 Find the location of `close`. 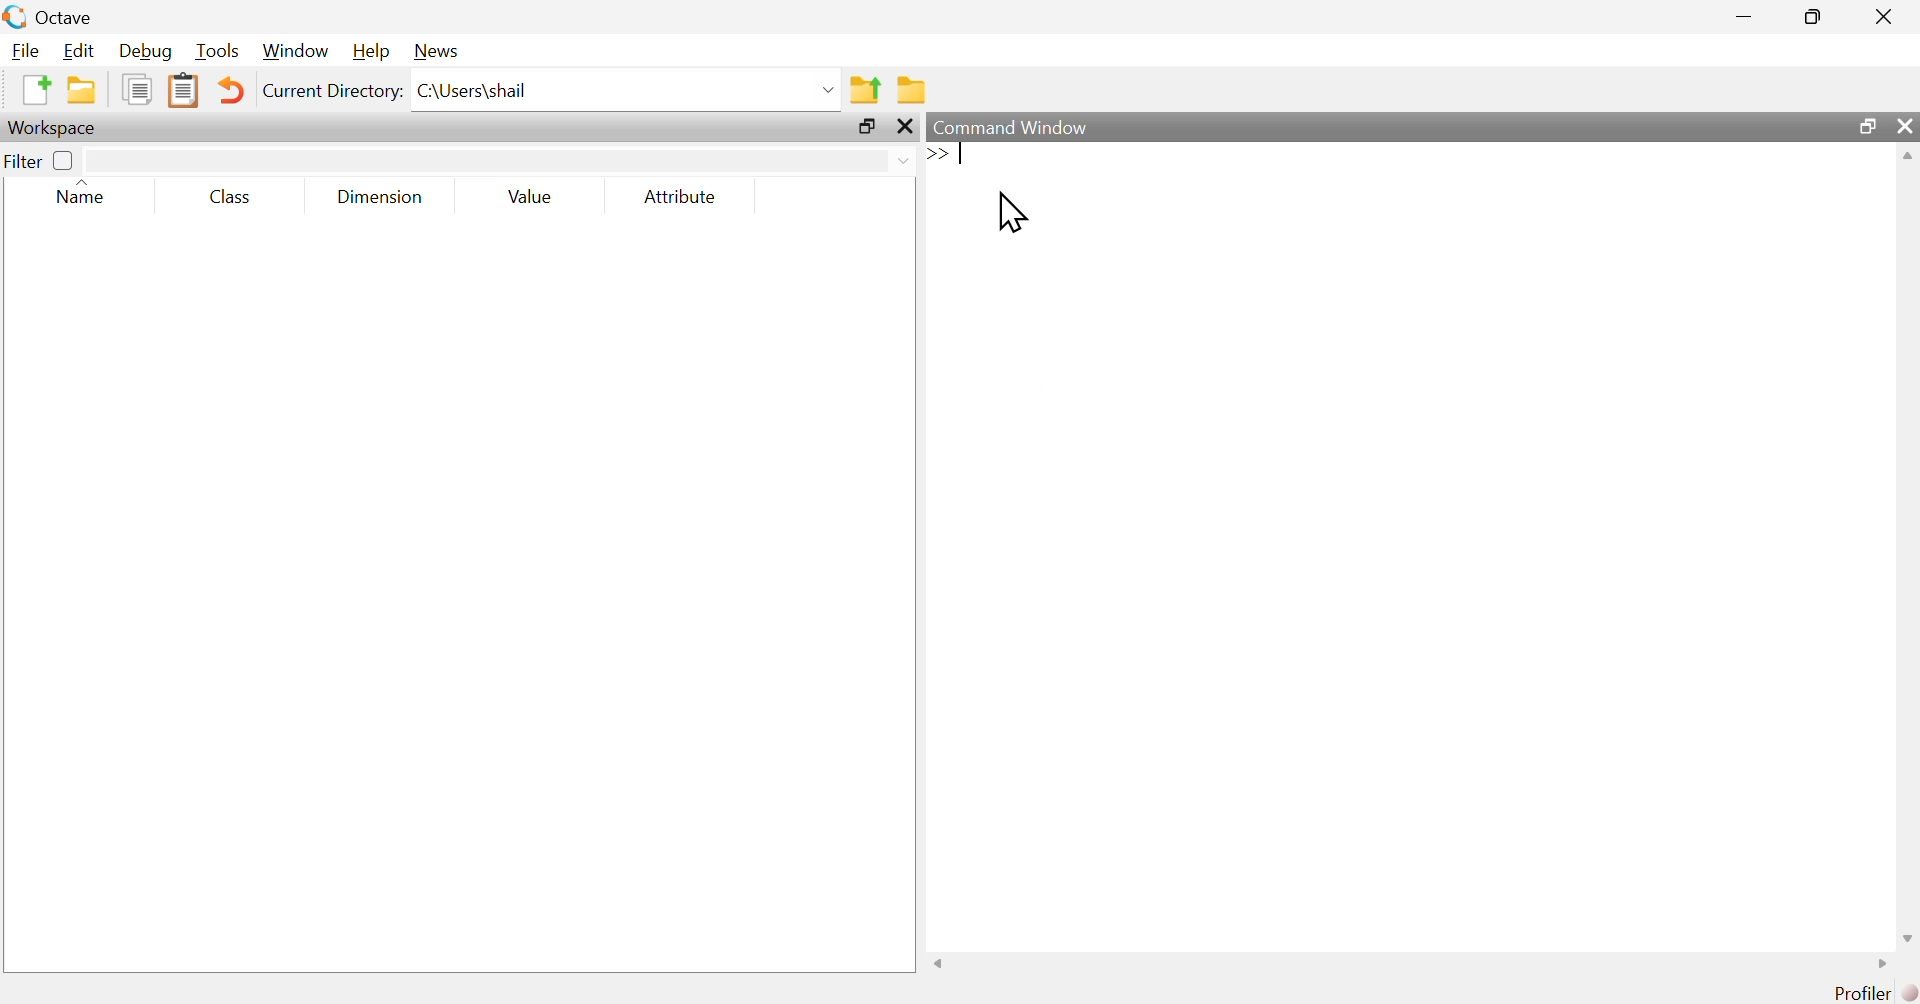

close is located at coordinates (1903, 128).